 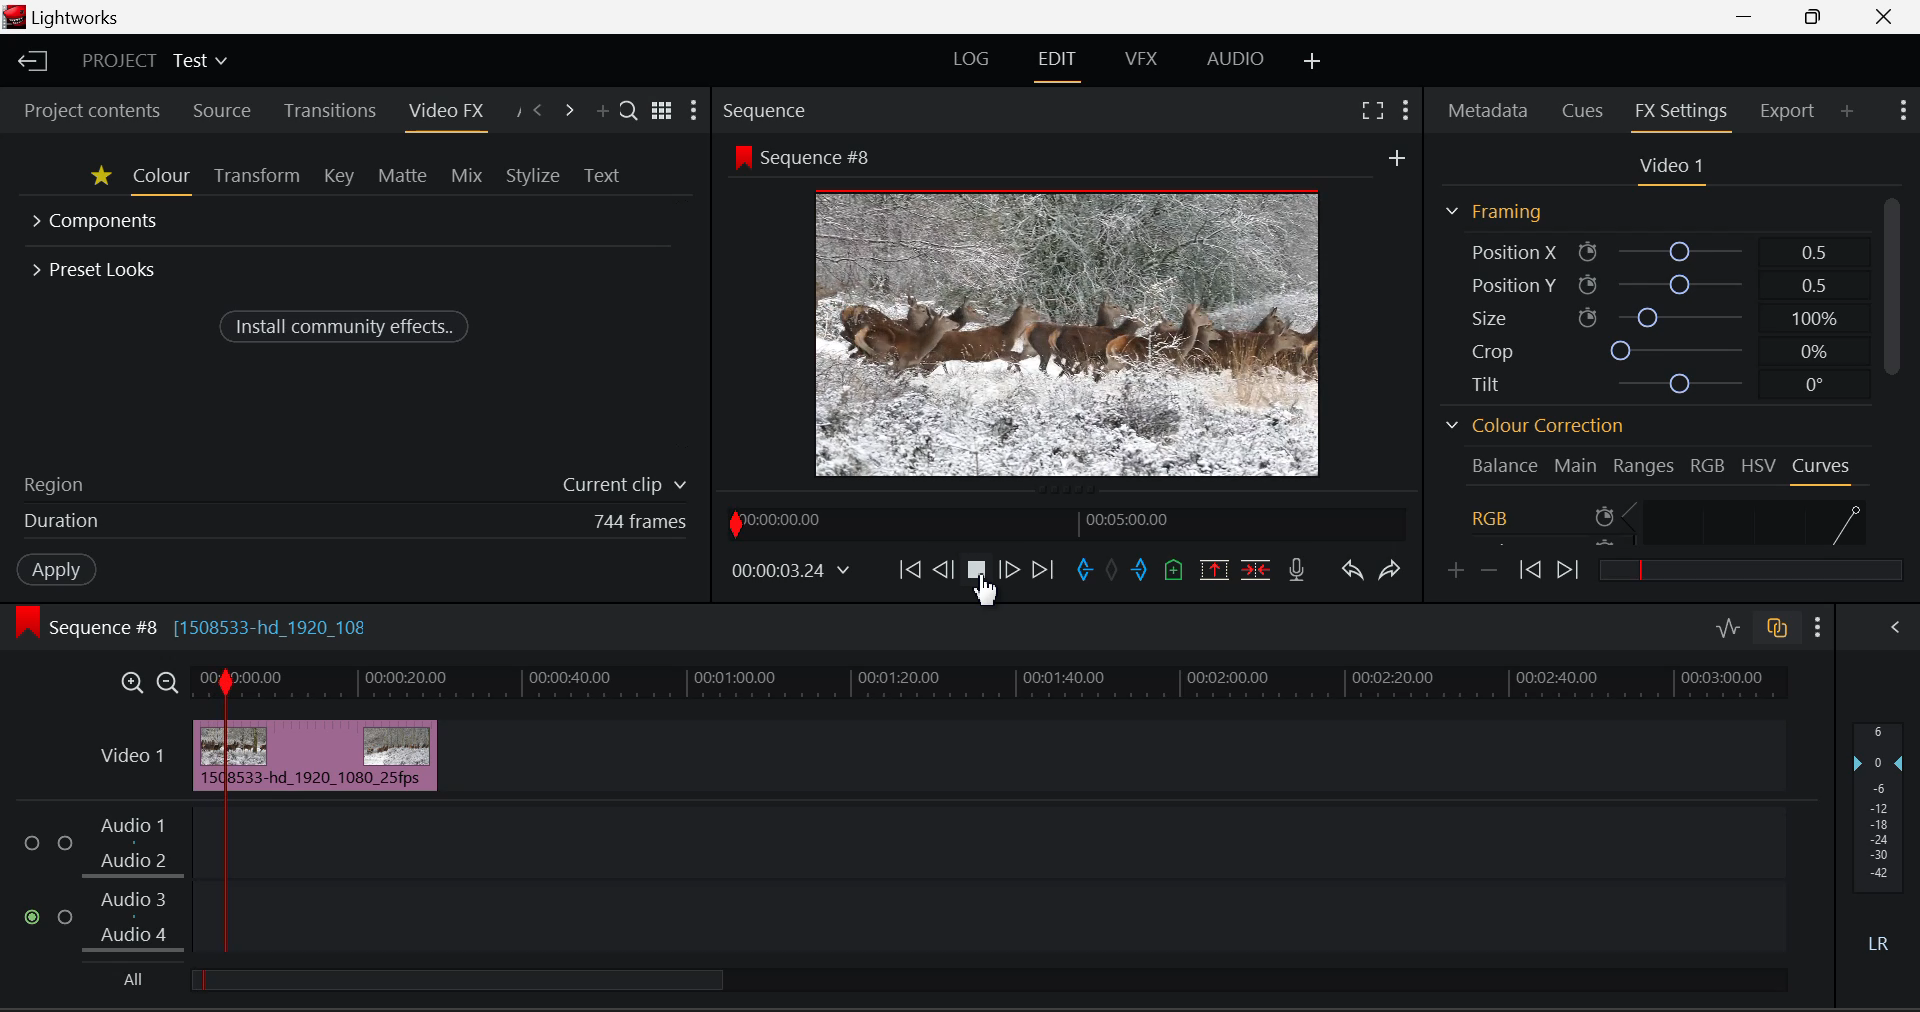 I want to click on Sequence Preview Section, so click(x=766, y=110).